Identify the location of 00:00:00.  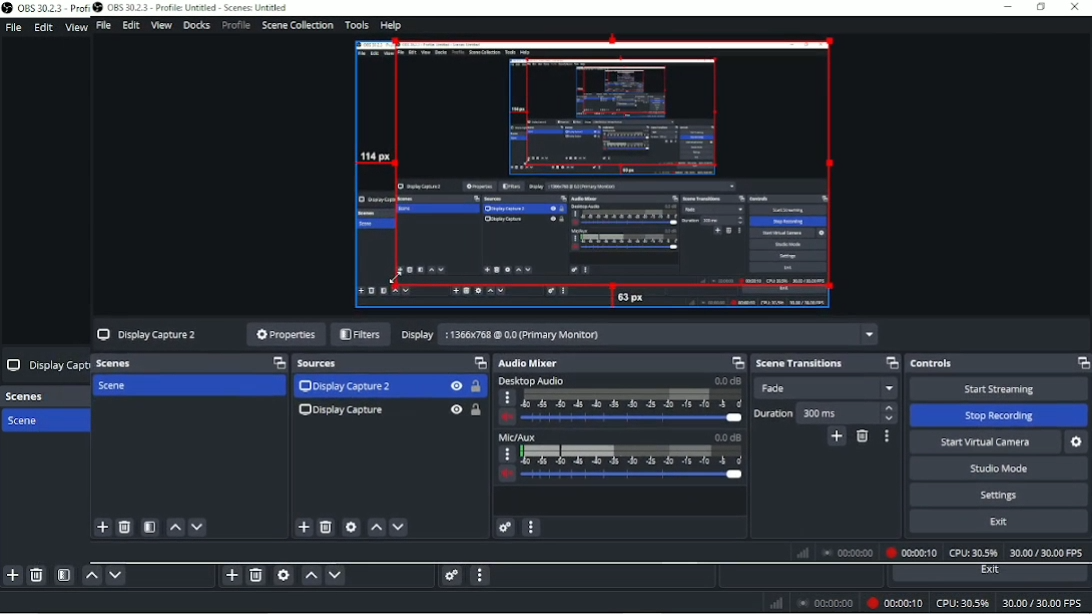
(850, 553).